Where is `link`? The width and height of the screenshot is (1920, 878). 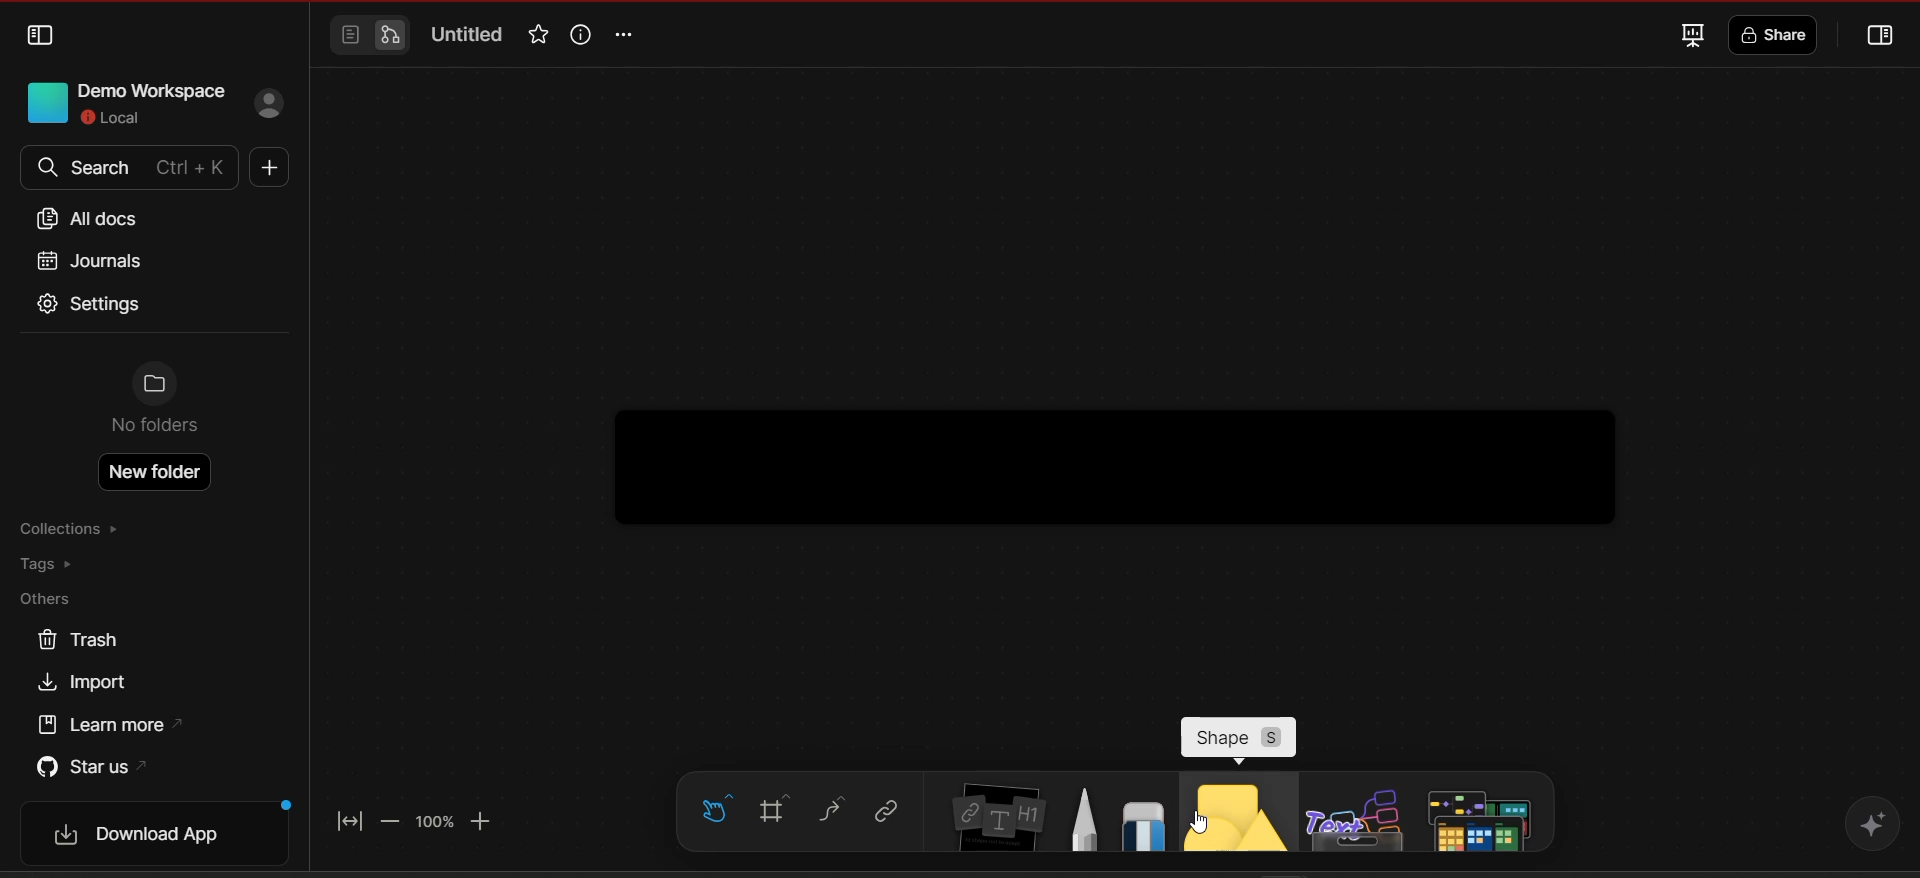
link is located at coordinates (886, 812).